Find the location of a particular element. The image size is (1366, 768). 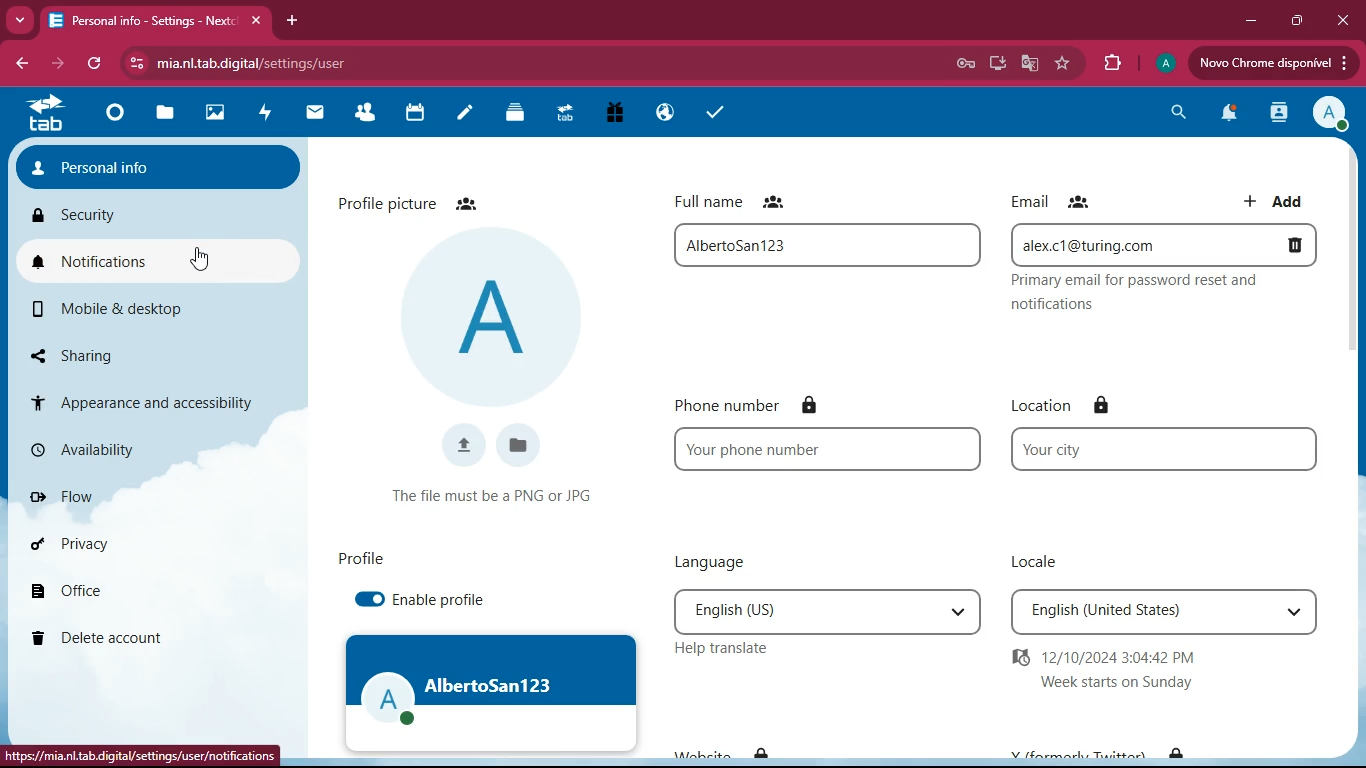

description is located at coordinates (1142, 293).